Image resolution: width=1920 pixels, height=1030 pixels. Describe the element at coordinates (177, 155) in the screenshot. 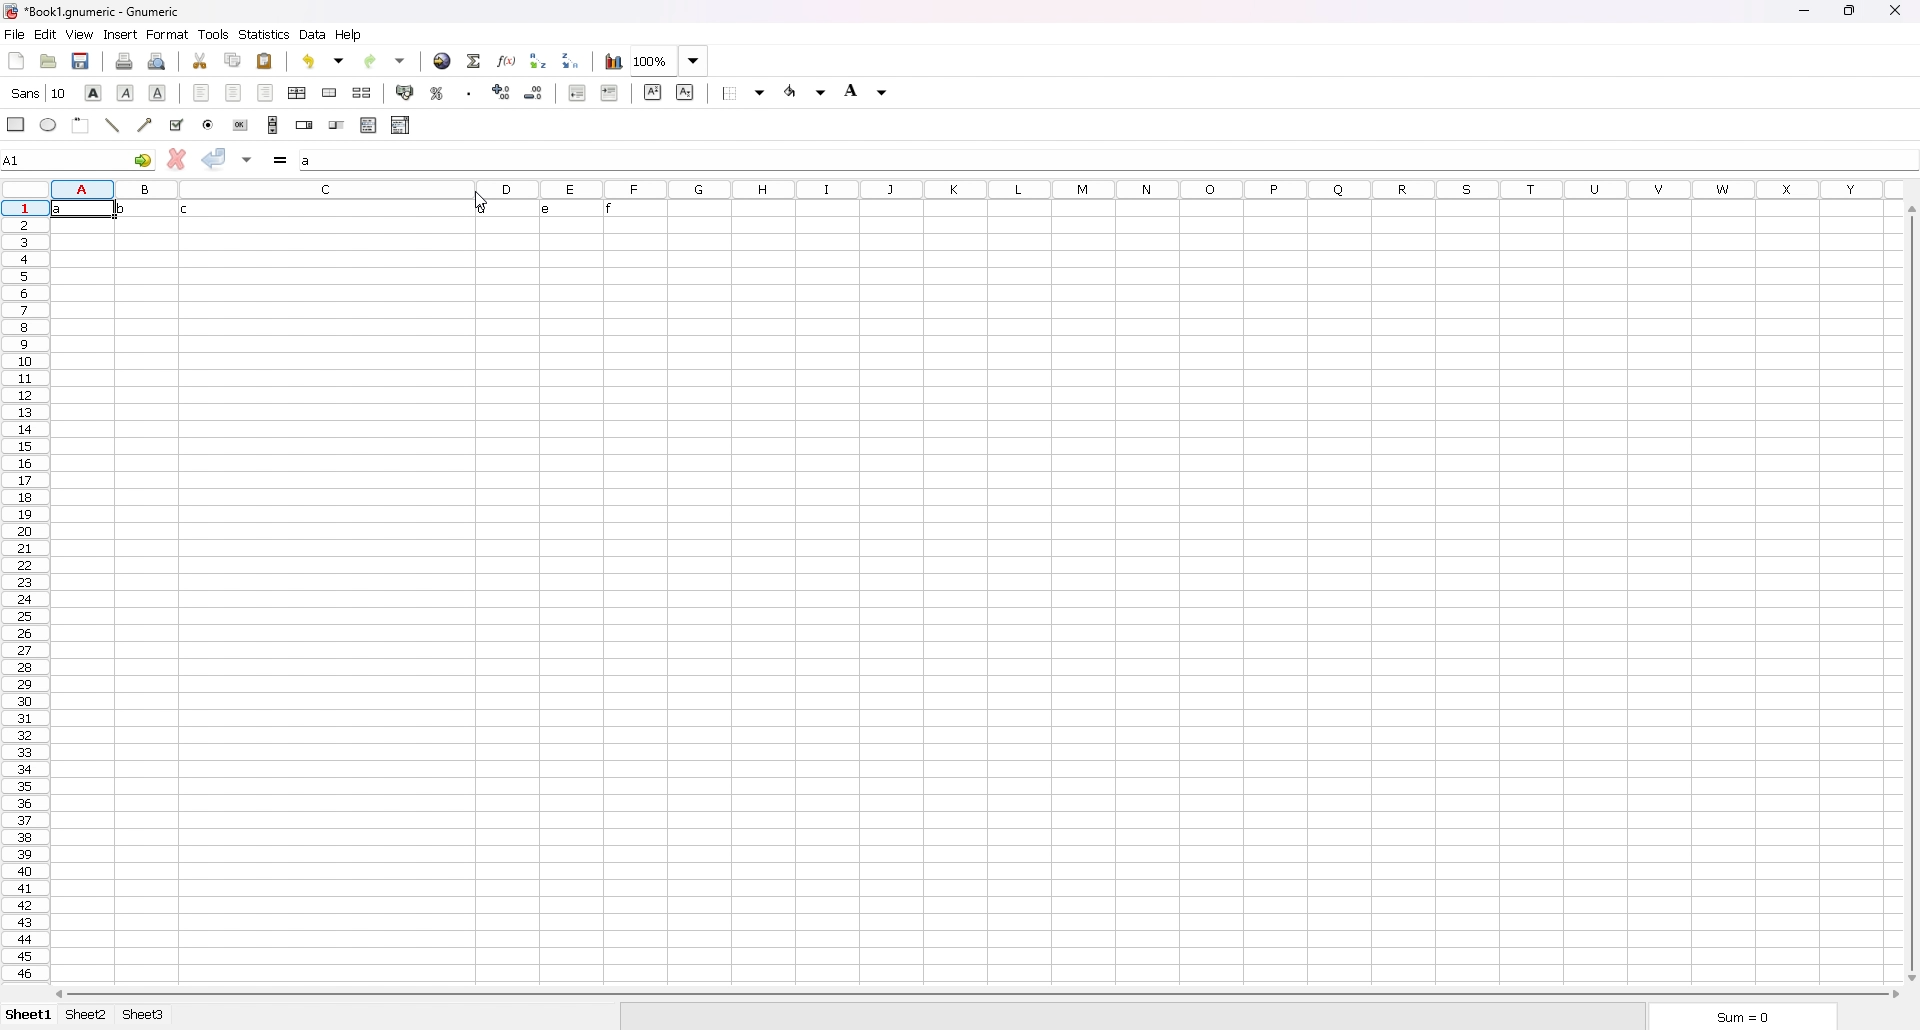

I see `cancel changes` at that location.